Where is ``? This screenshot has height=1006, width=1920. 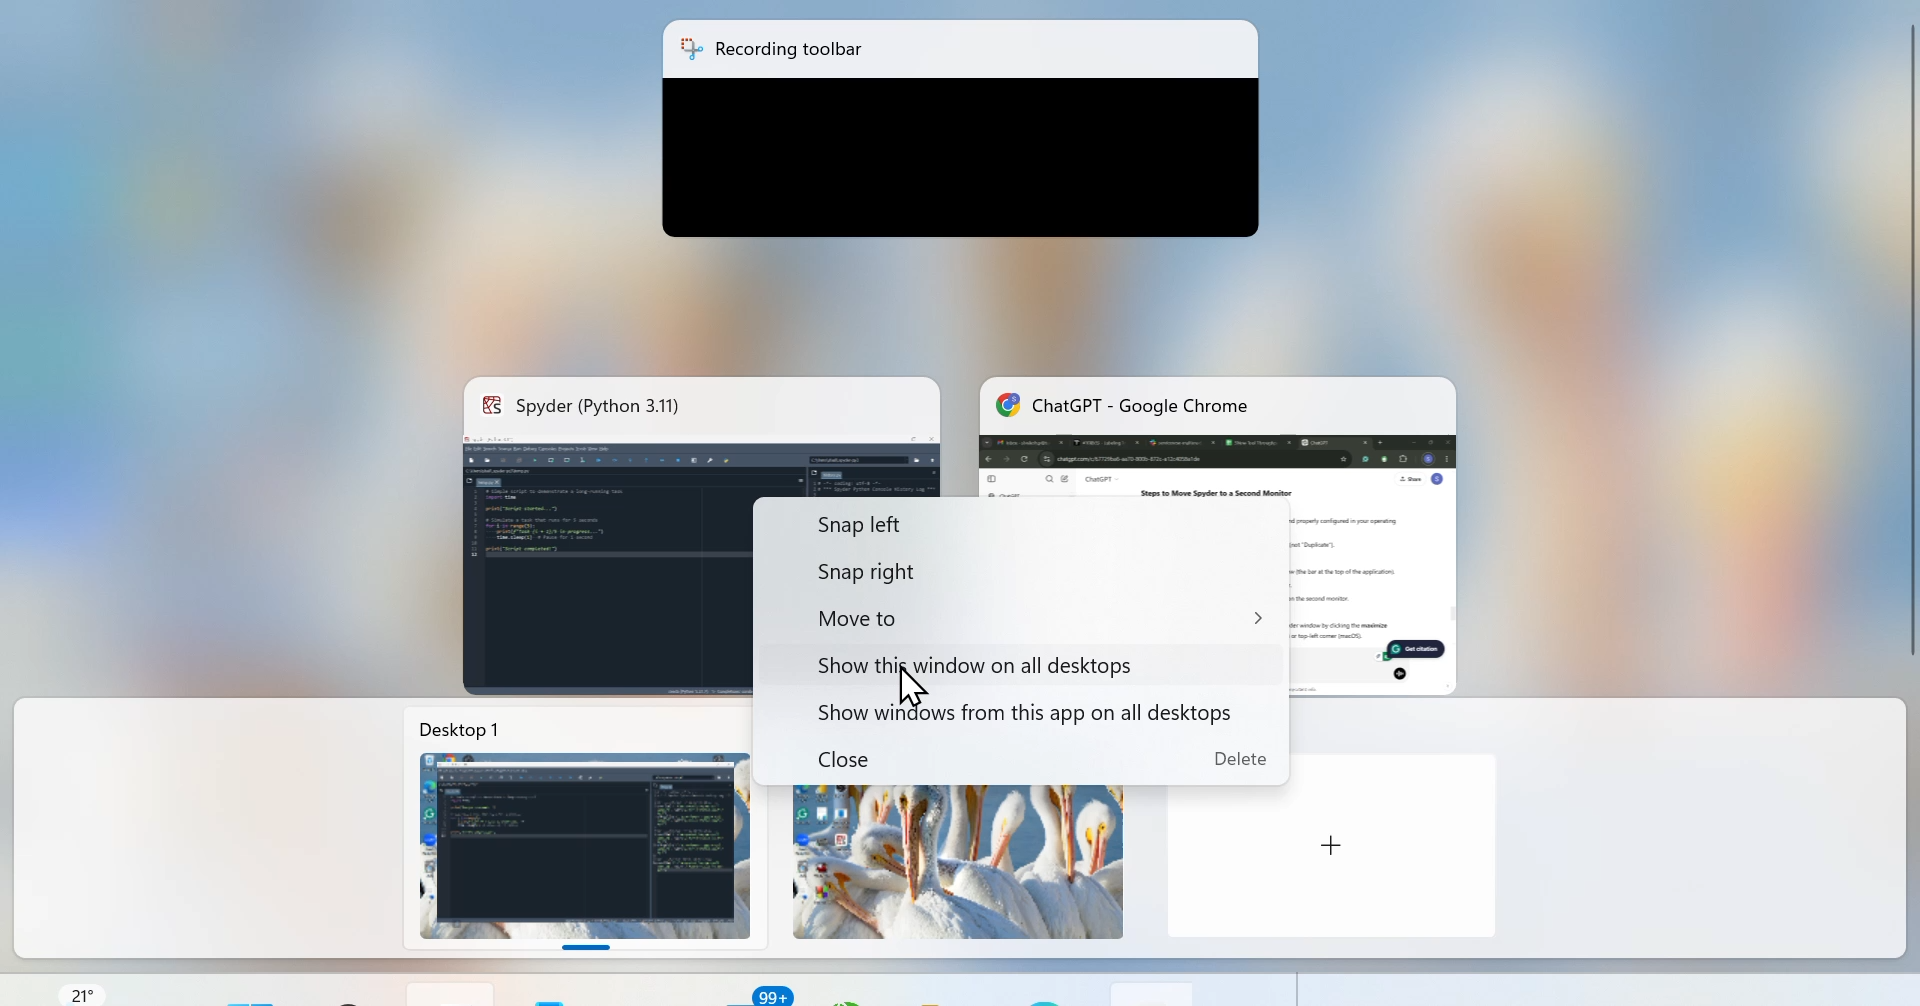  is located at coordinates (1333, 846).